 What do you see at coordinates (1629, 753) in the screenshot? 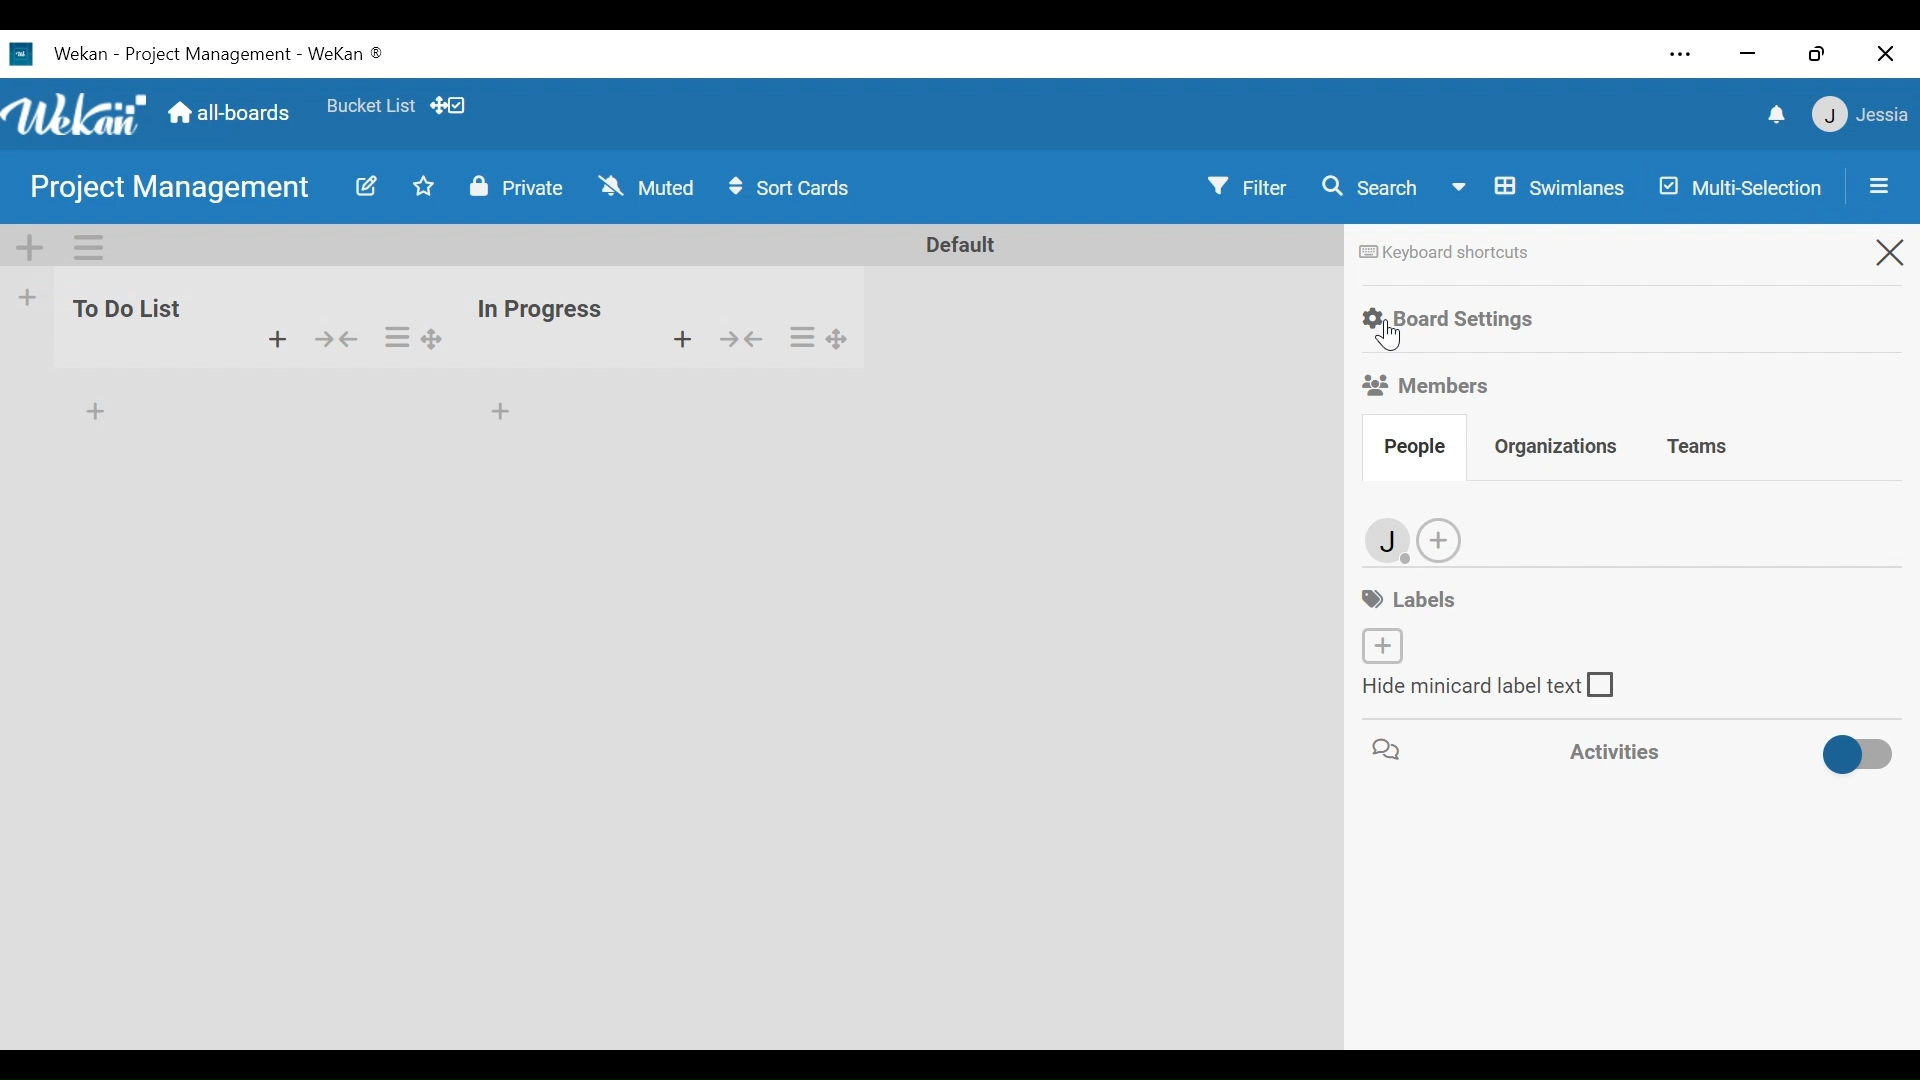
I see `Toggle Activities` at bounding box center [1629, 753].